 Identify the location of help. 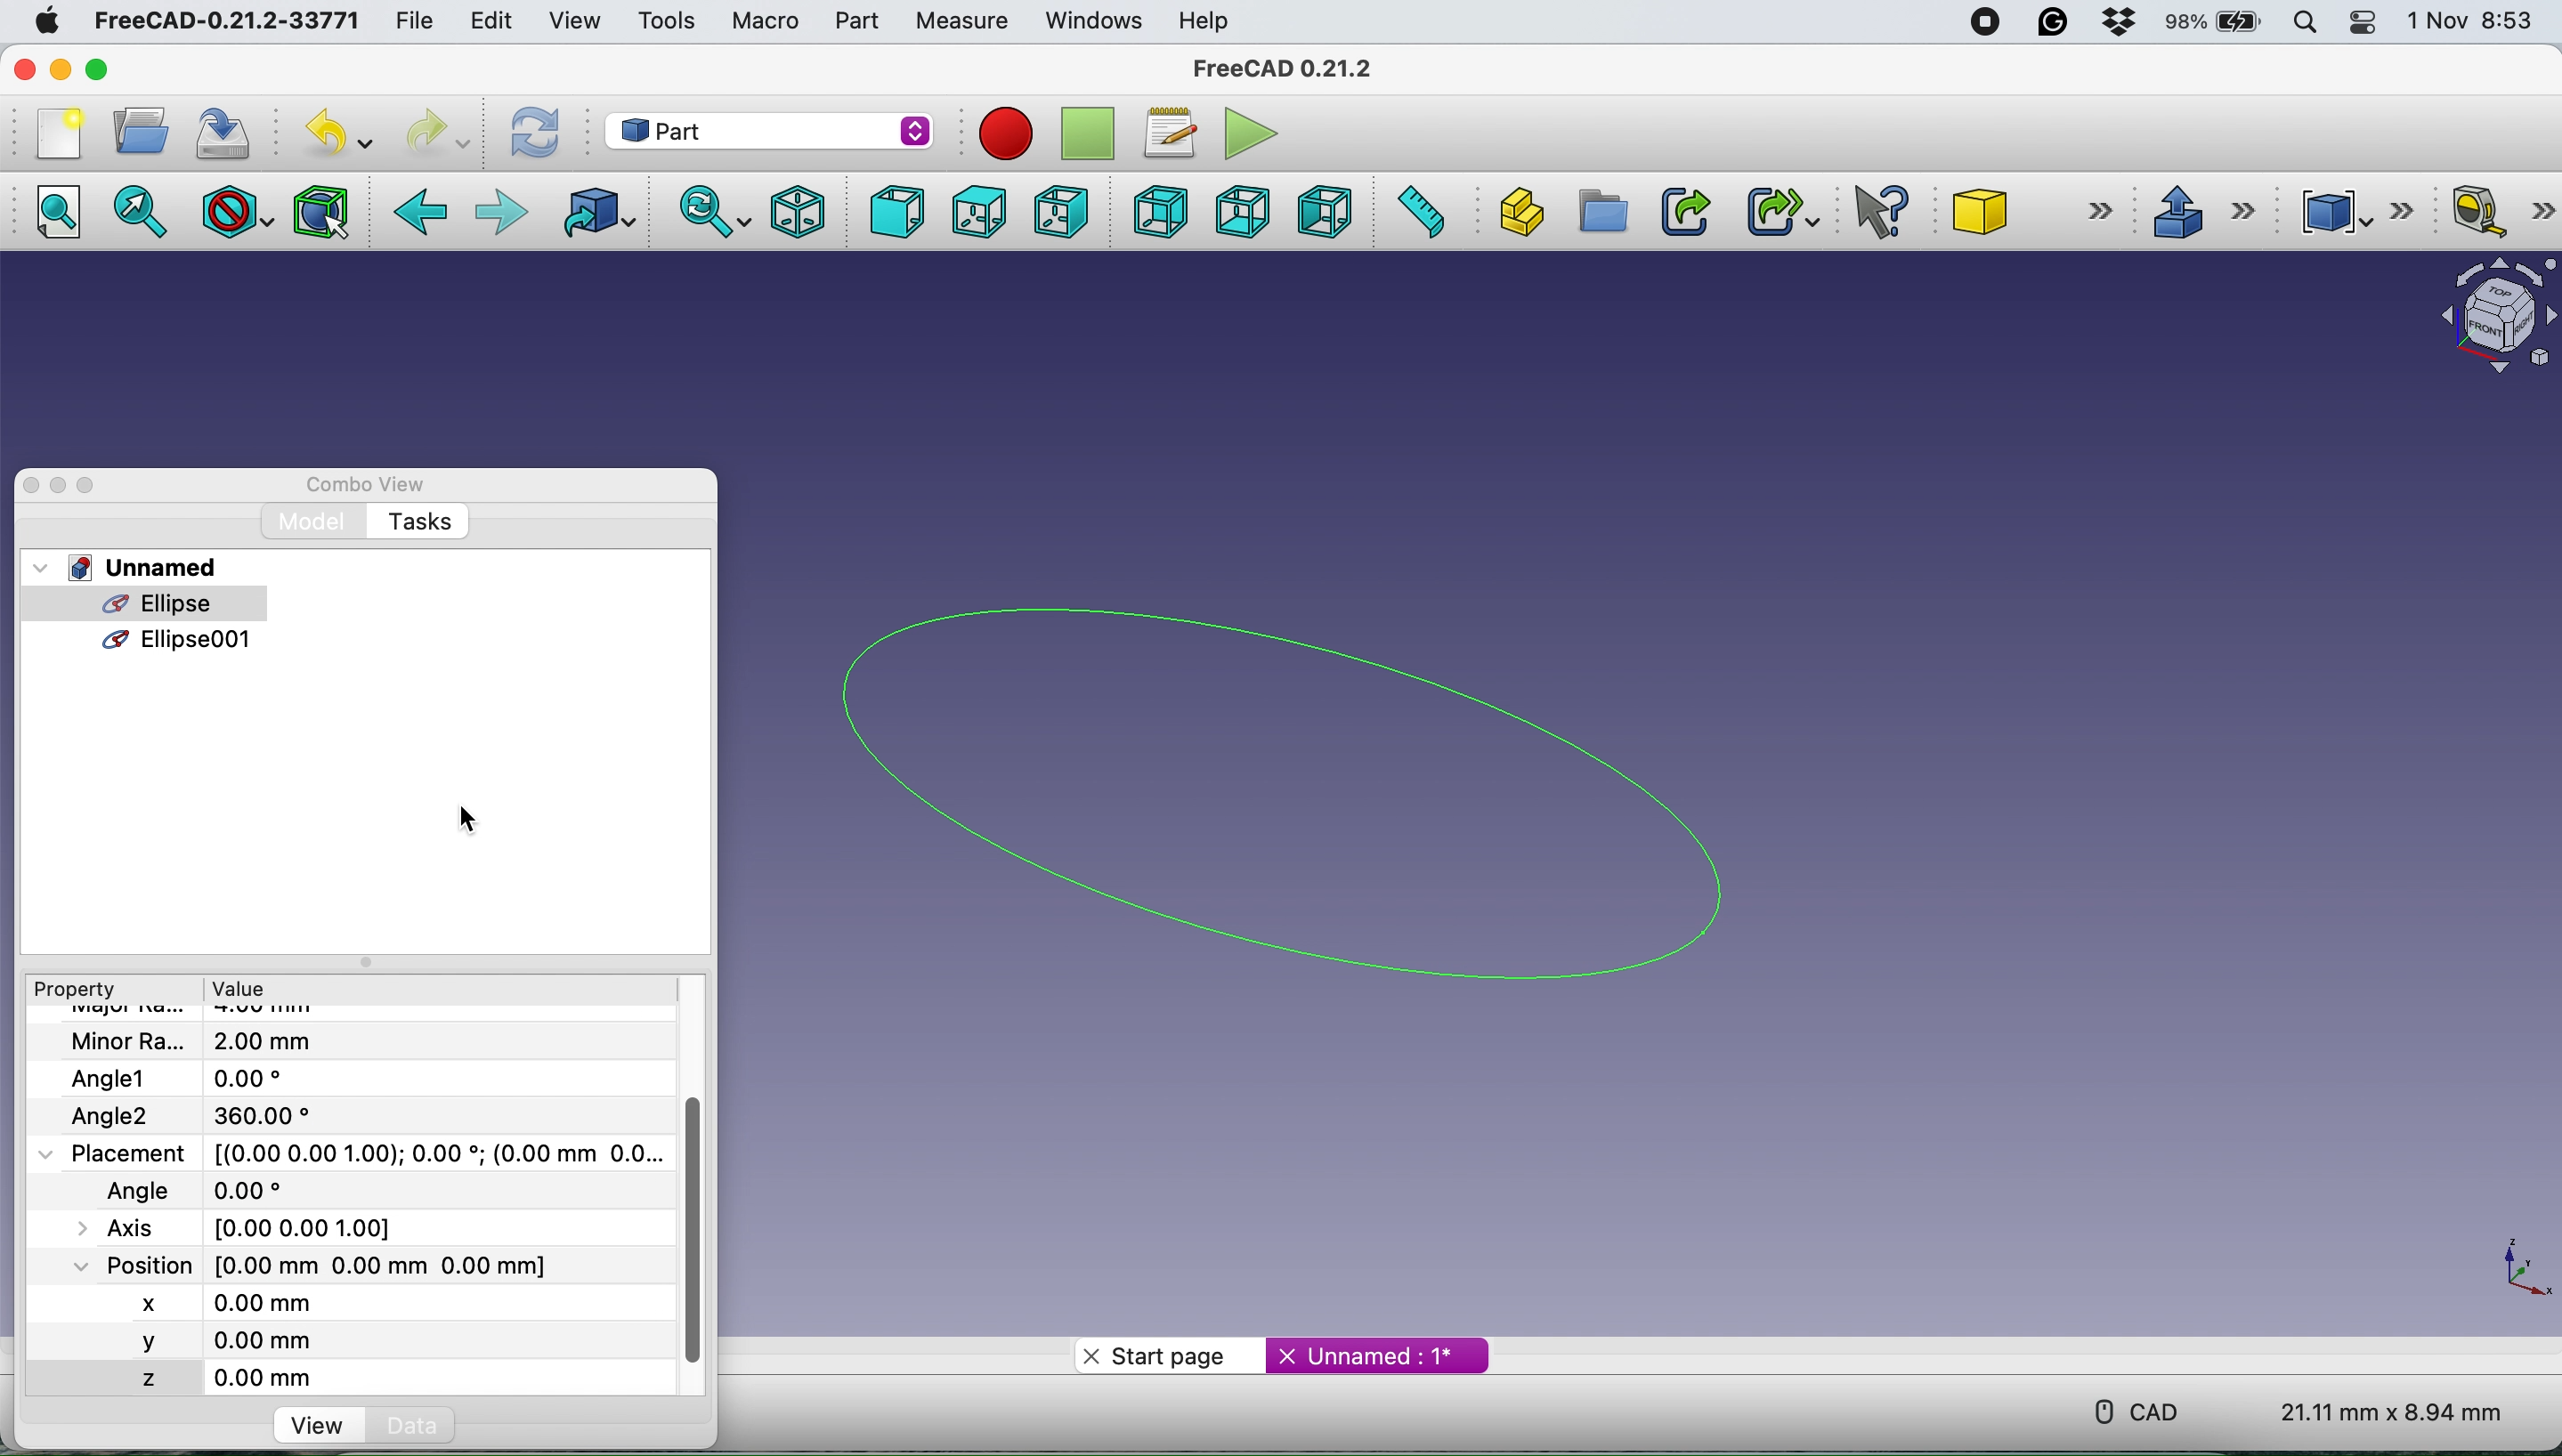
(1211, 19).